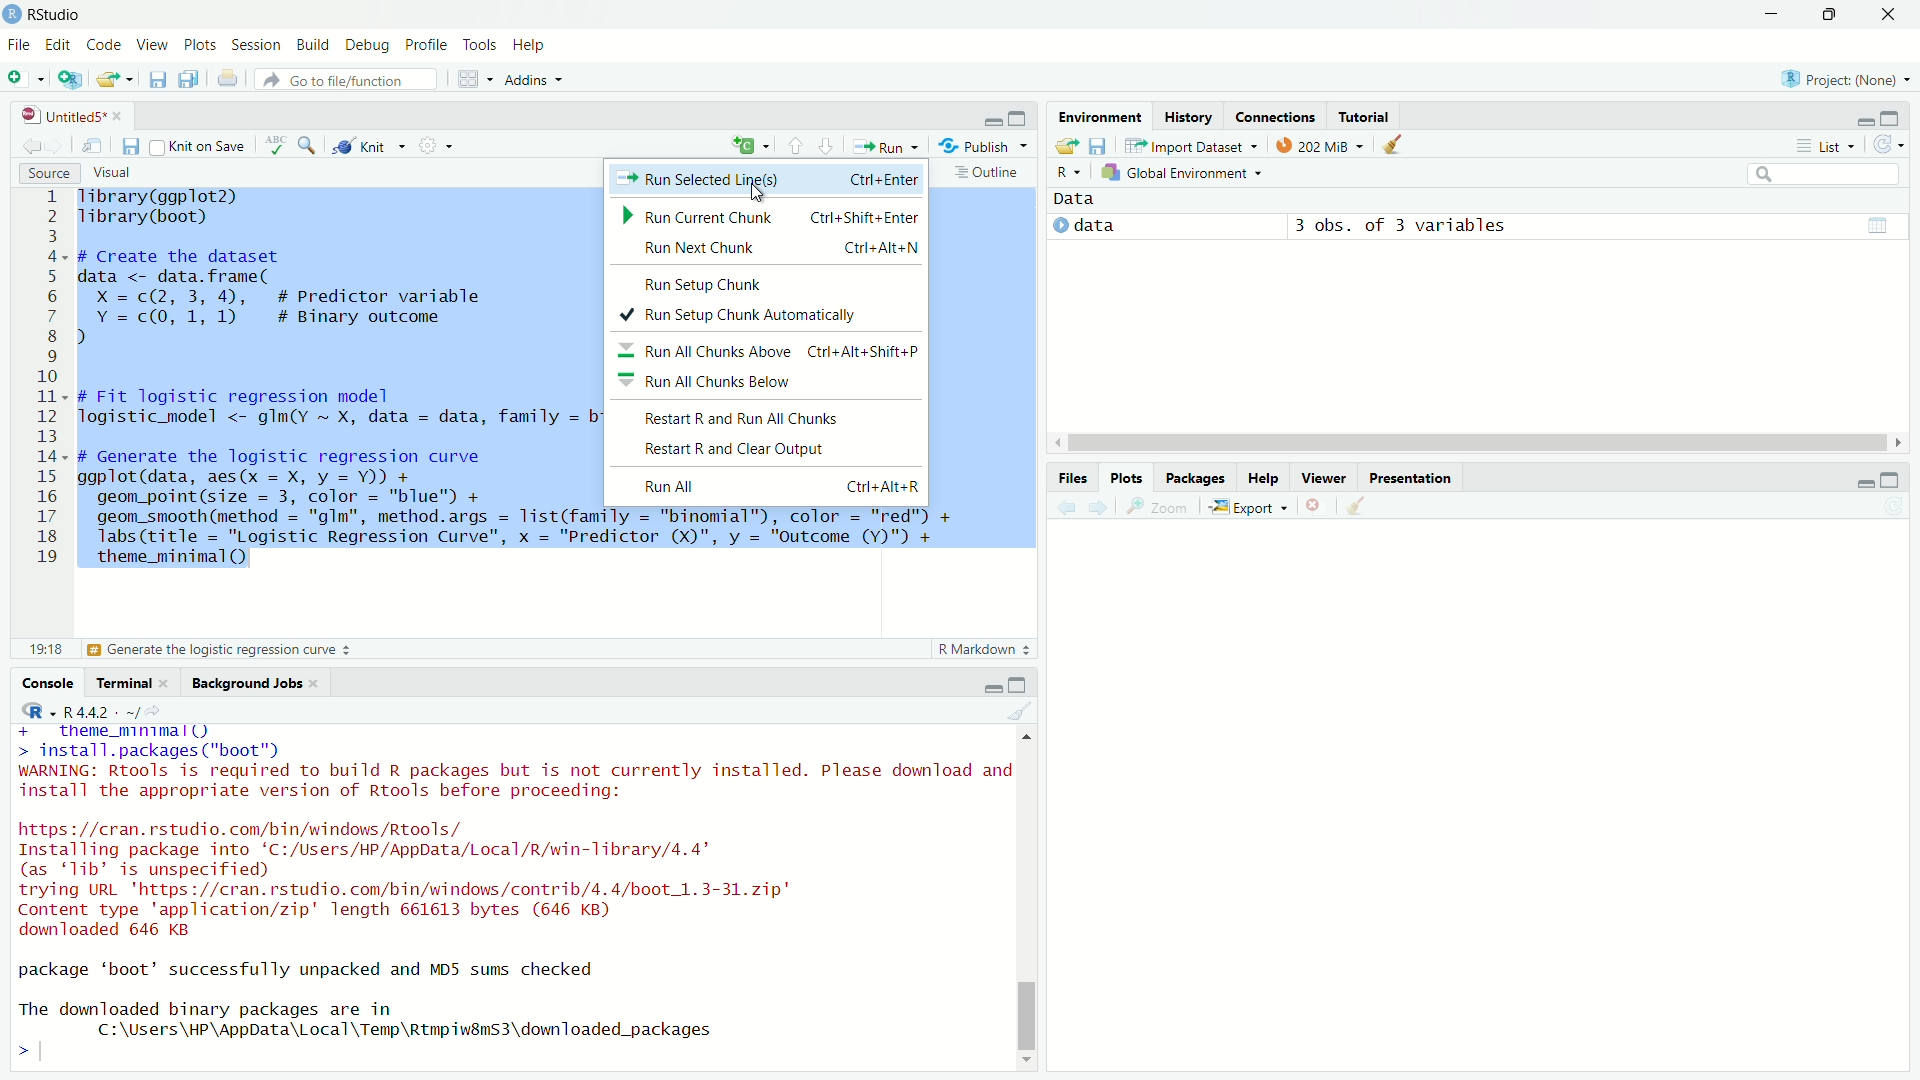  What do you see at coordinates (58, 147) in the screenshot?
I see `Go forward to next source location` at bounding box center [58, 147].